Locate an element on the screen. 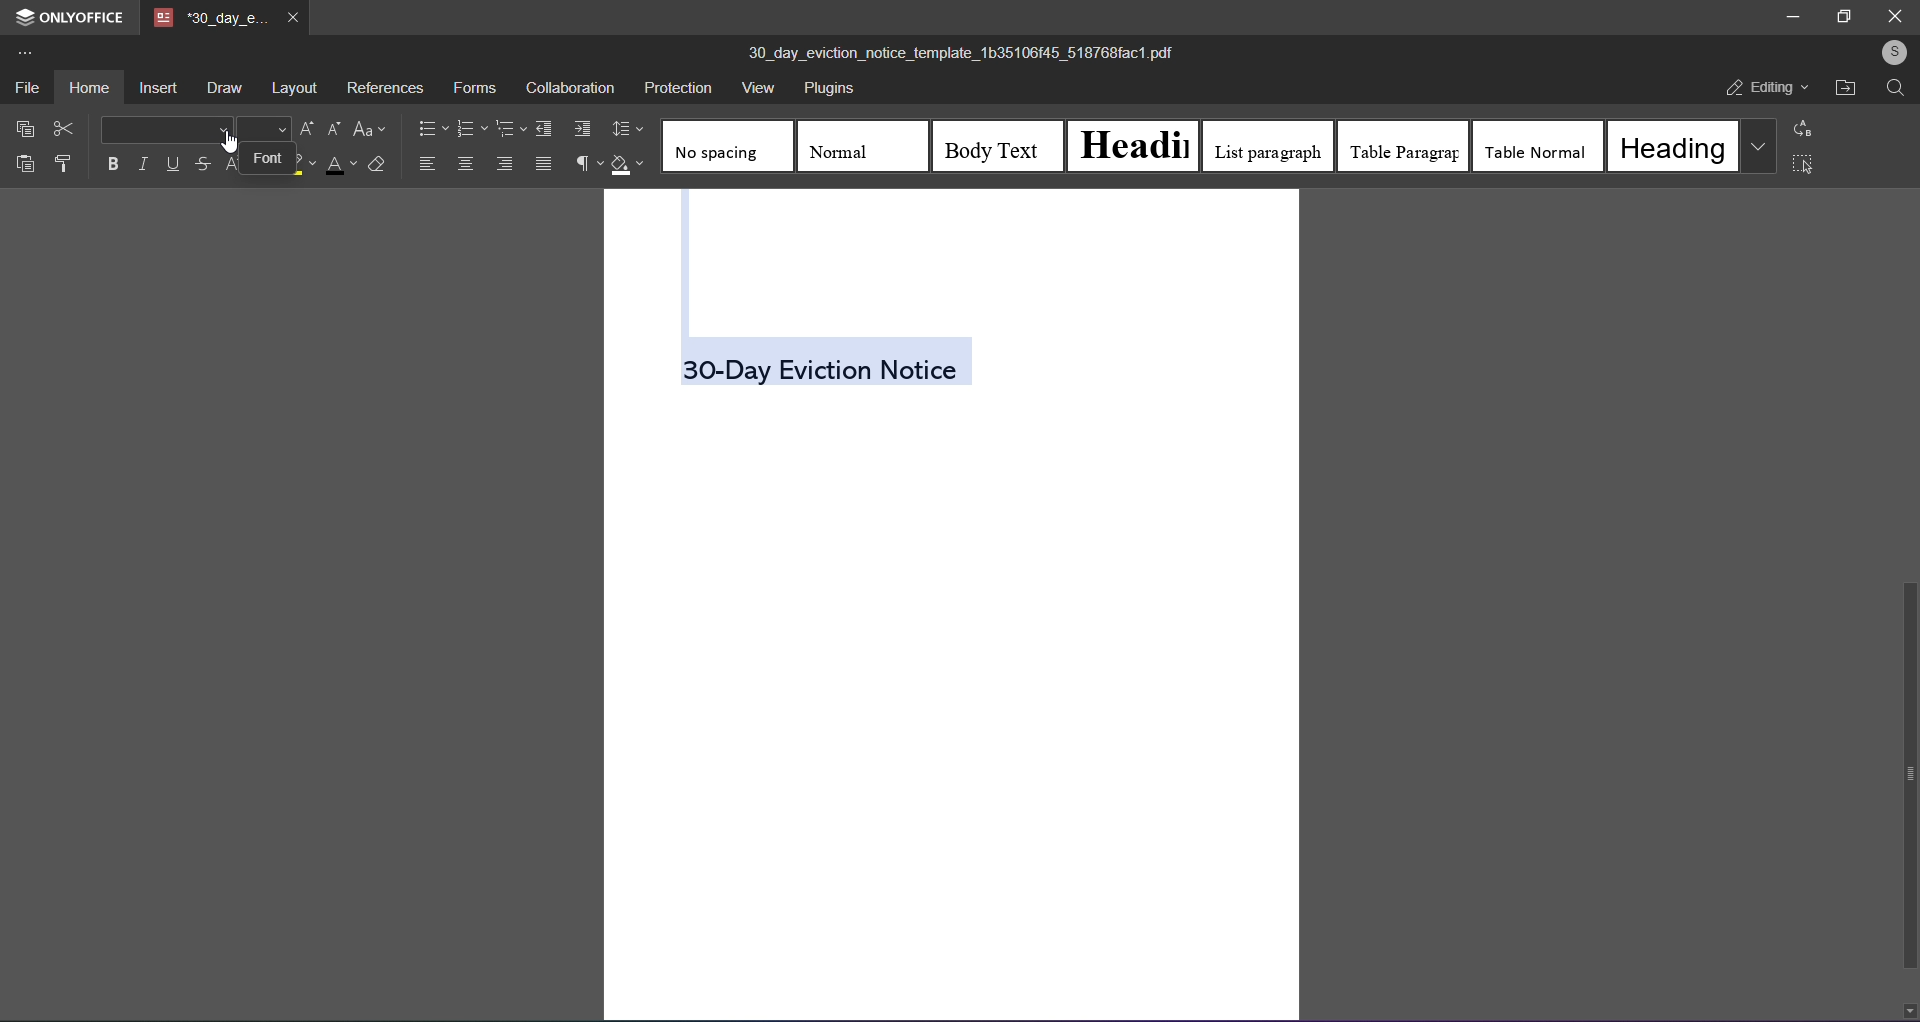  line spacing is located at coordinates (629, 129).